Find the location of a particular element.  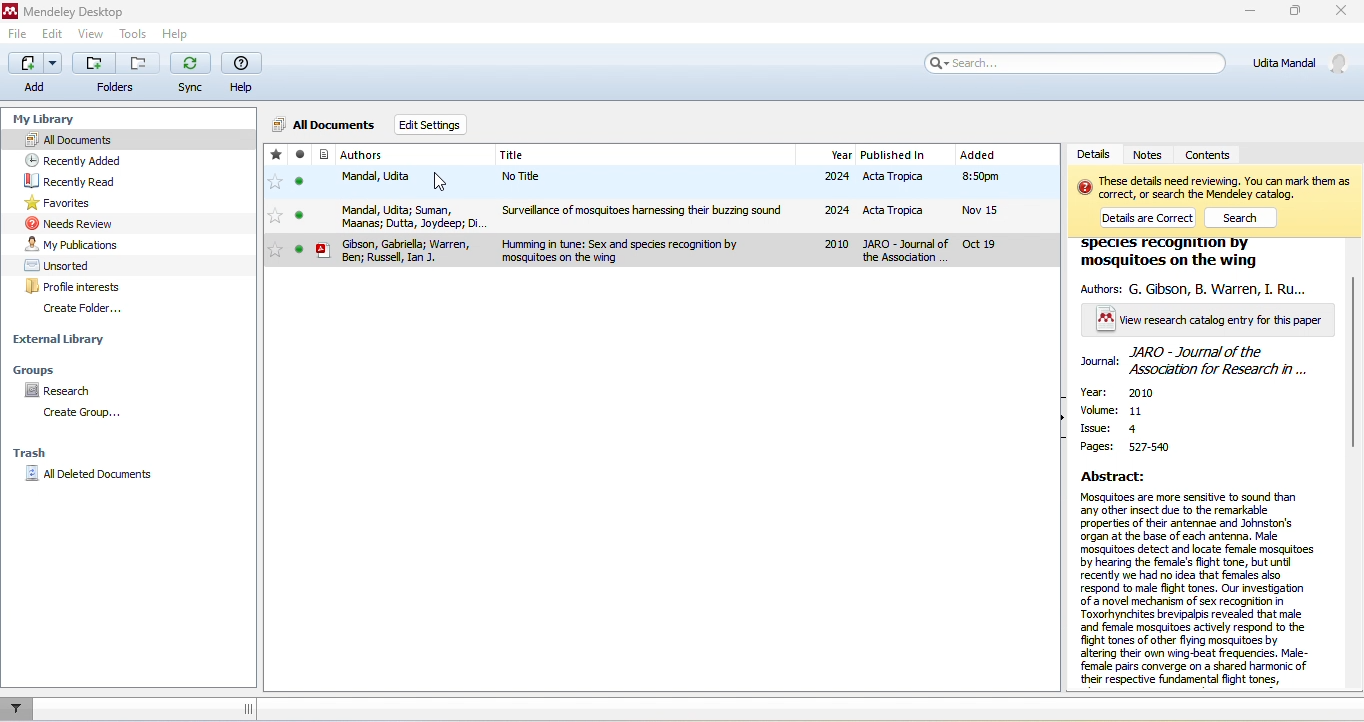

tools is located at coordinates (132, 36).